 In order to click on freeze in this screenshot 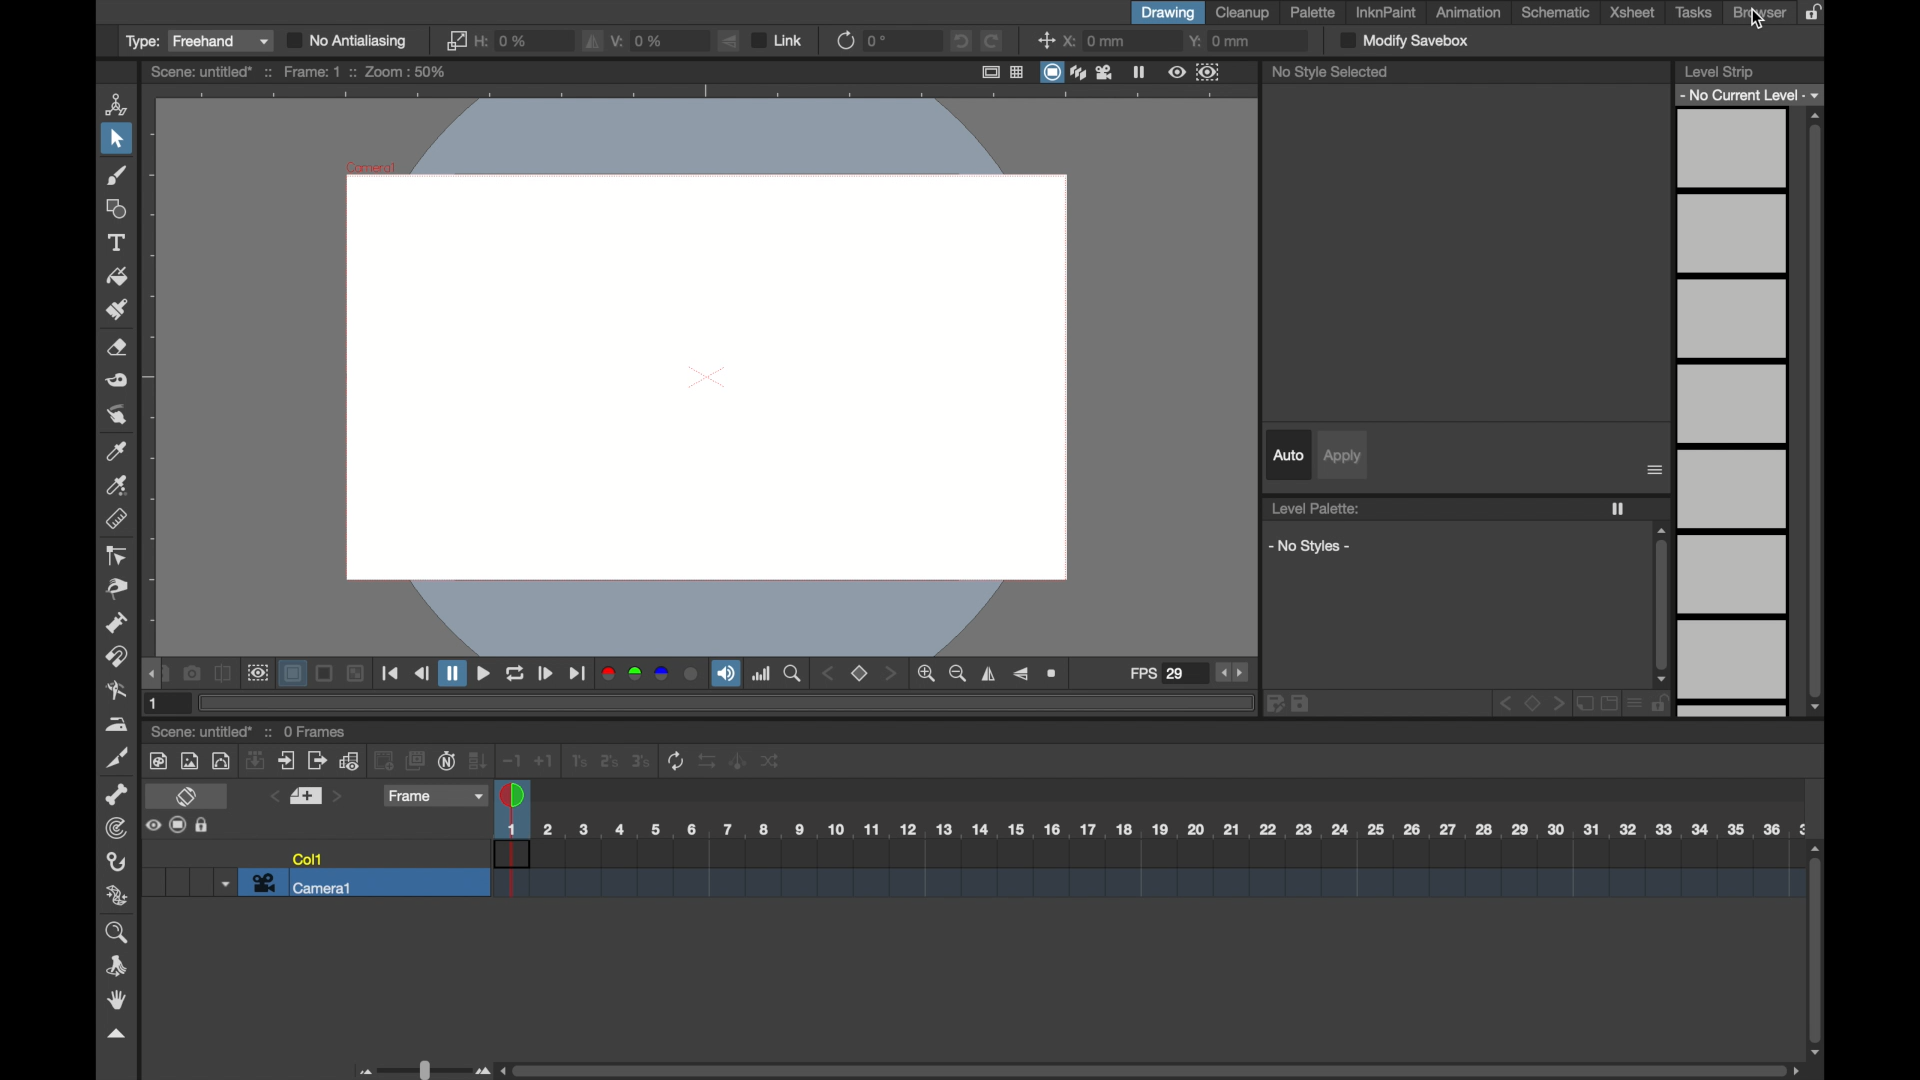, I will do `click(1139, 72)`.